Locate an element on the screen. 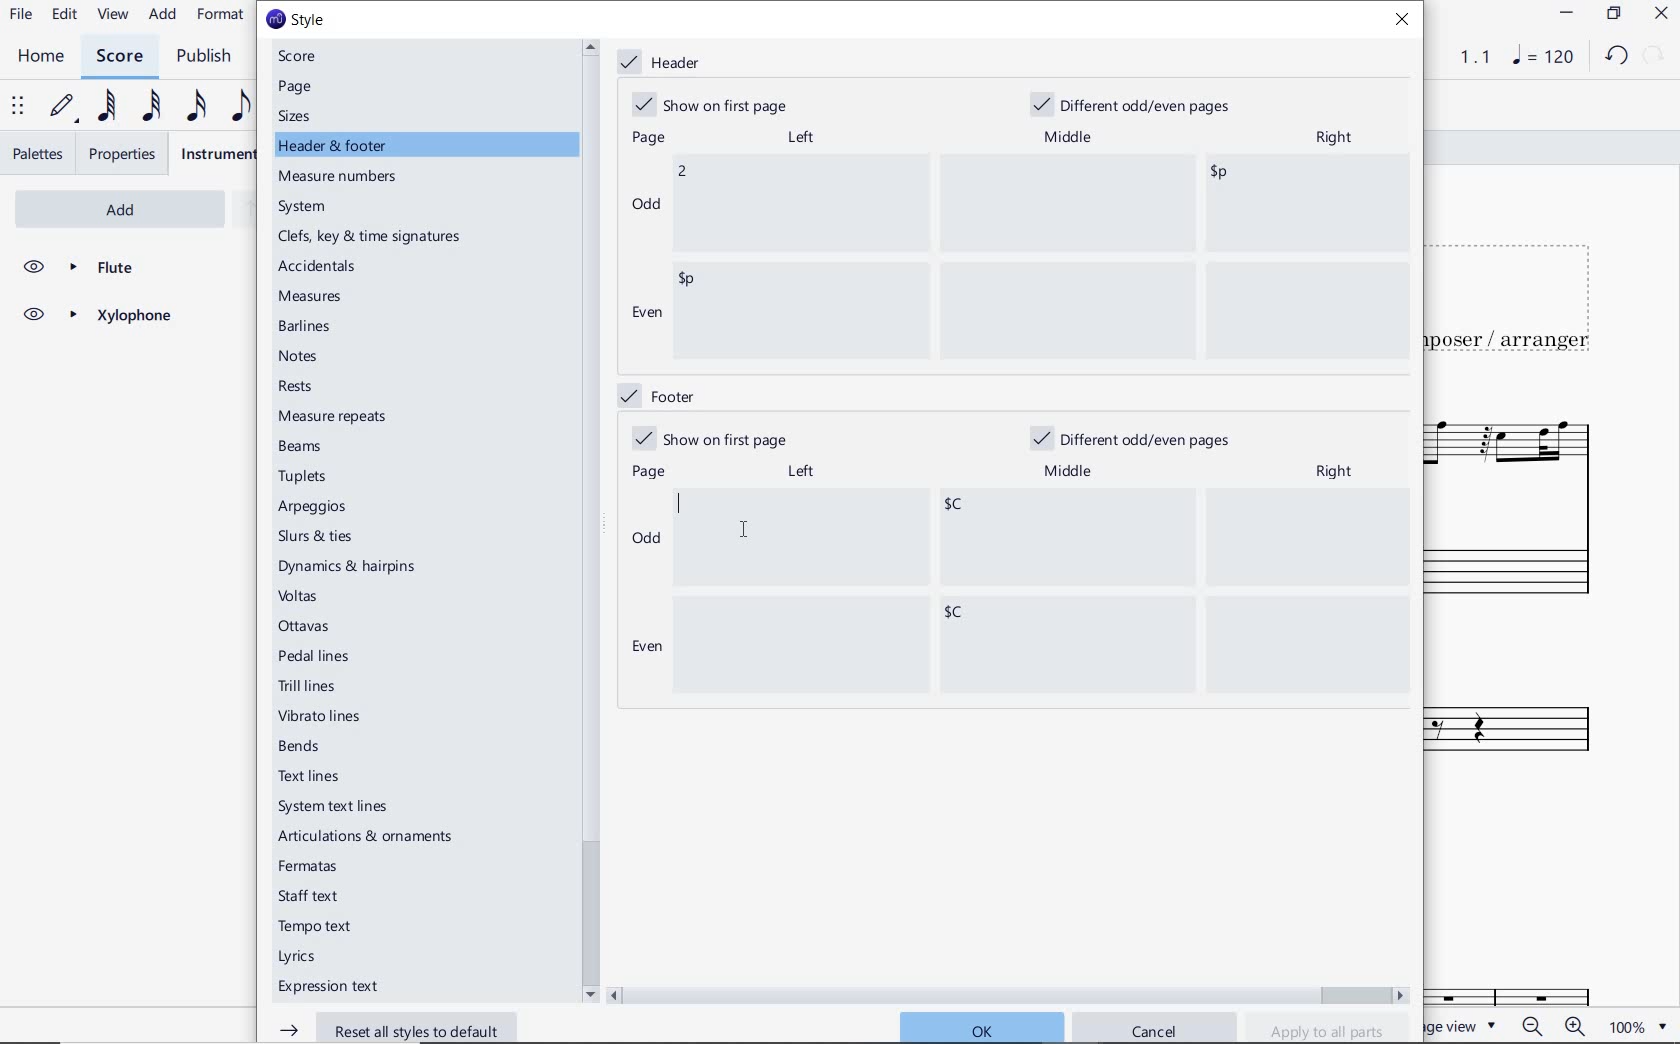  PALETTES is located at coordinates (36, 154).